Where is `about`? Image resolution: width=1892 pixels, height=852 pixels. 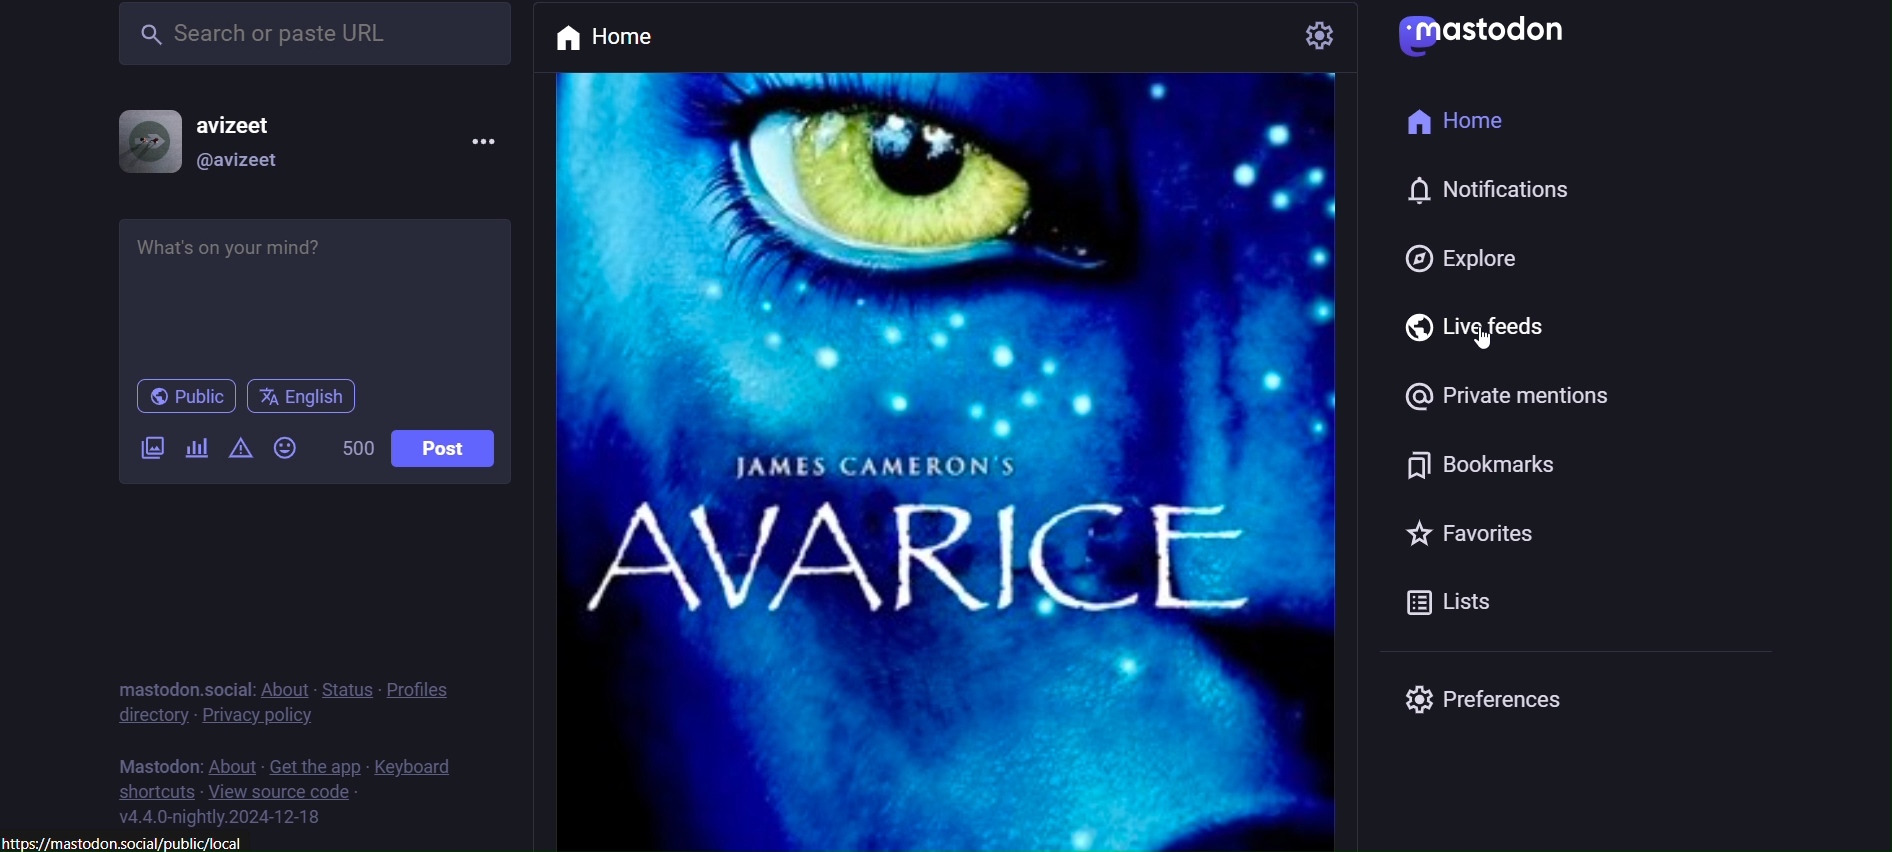
about is located at coordinates (227, 758).